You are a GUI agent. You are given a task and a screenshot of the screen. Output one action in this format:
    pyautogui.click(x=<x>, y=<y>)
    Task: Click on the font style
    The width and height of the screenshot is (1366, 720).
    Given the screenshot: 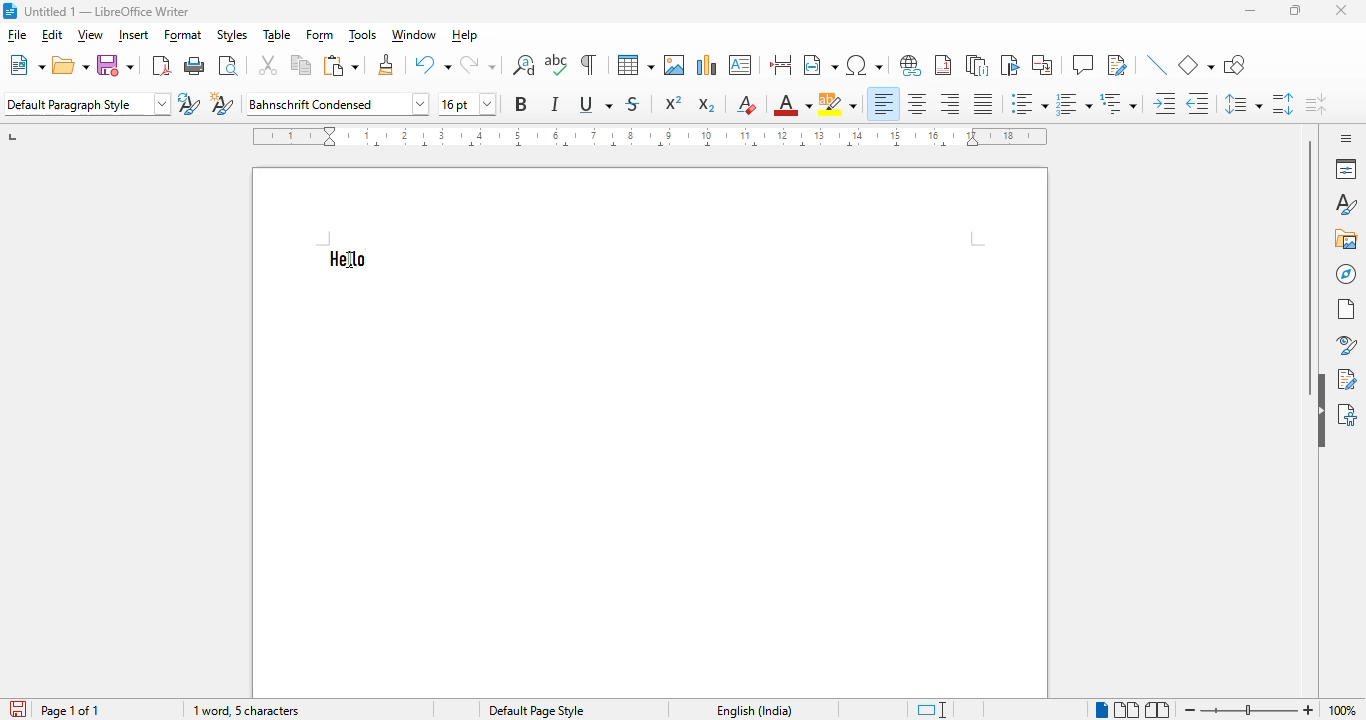 What is the action you would take?
    pyautogui.click(x=338, y=103)
    